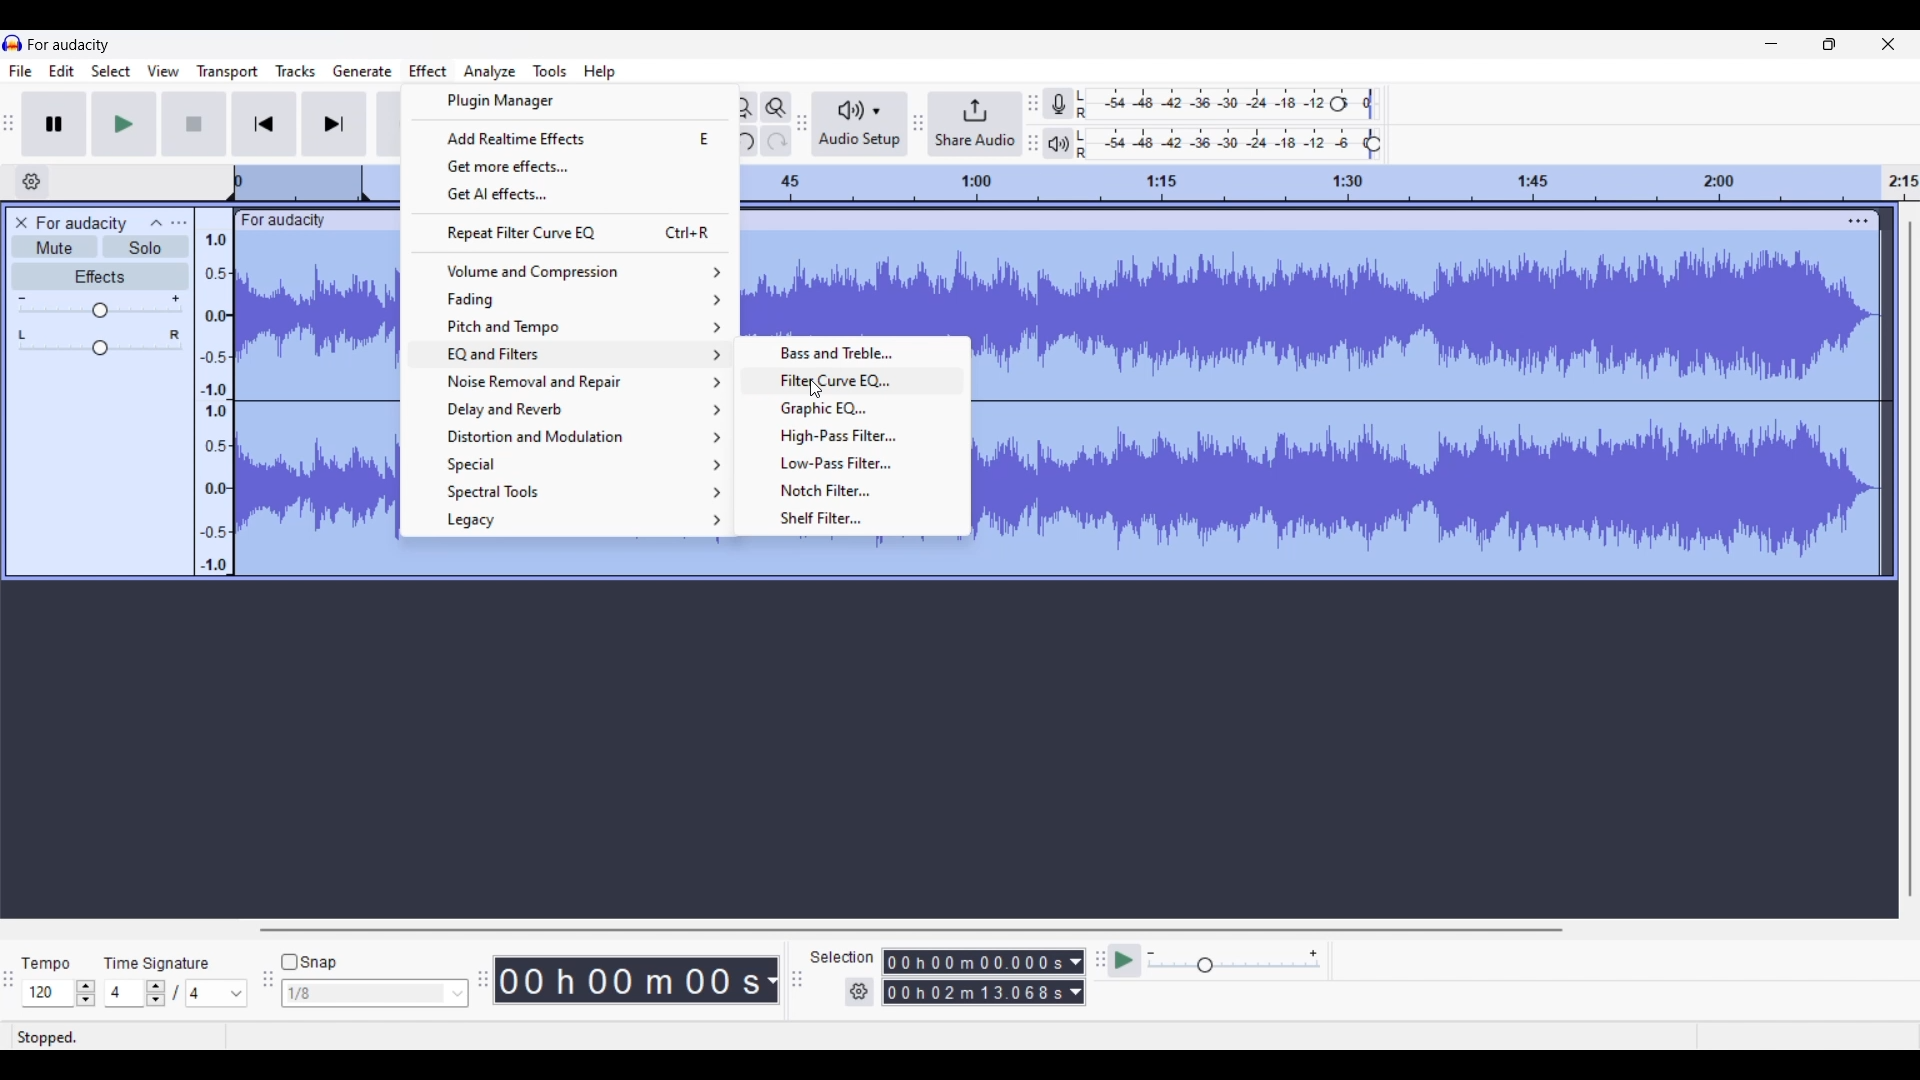  Describe the element at coordinates (772, 981) in the screenshot. I see `Audio record duration` at that location.